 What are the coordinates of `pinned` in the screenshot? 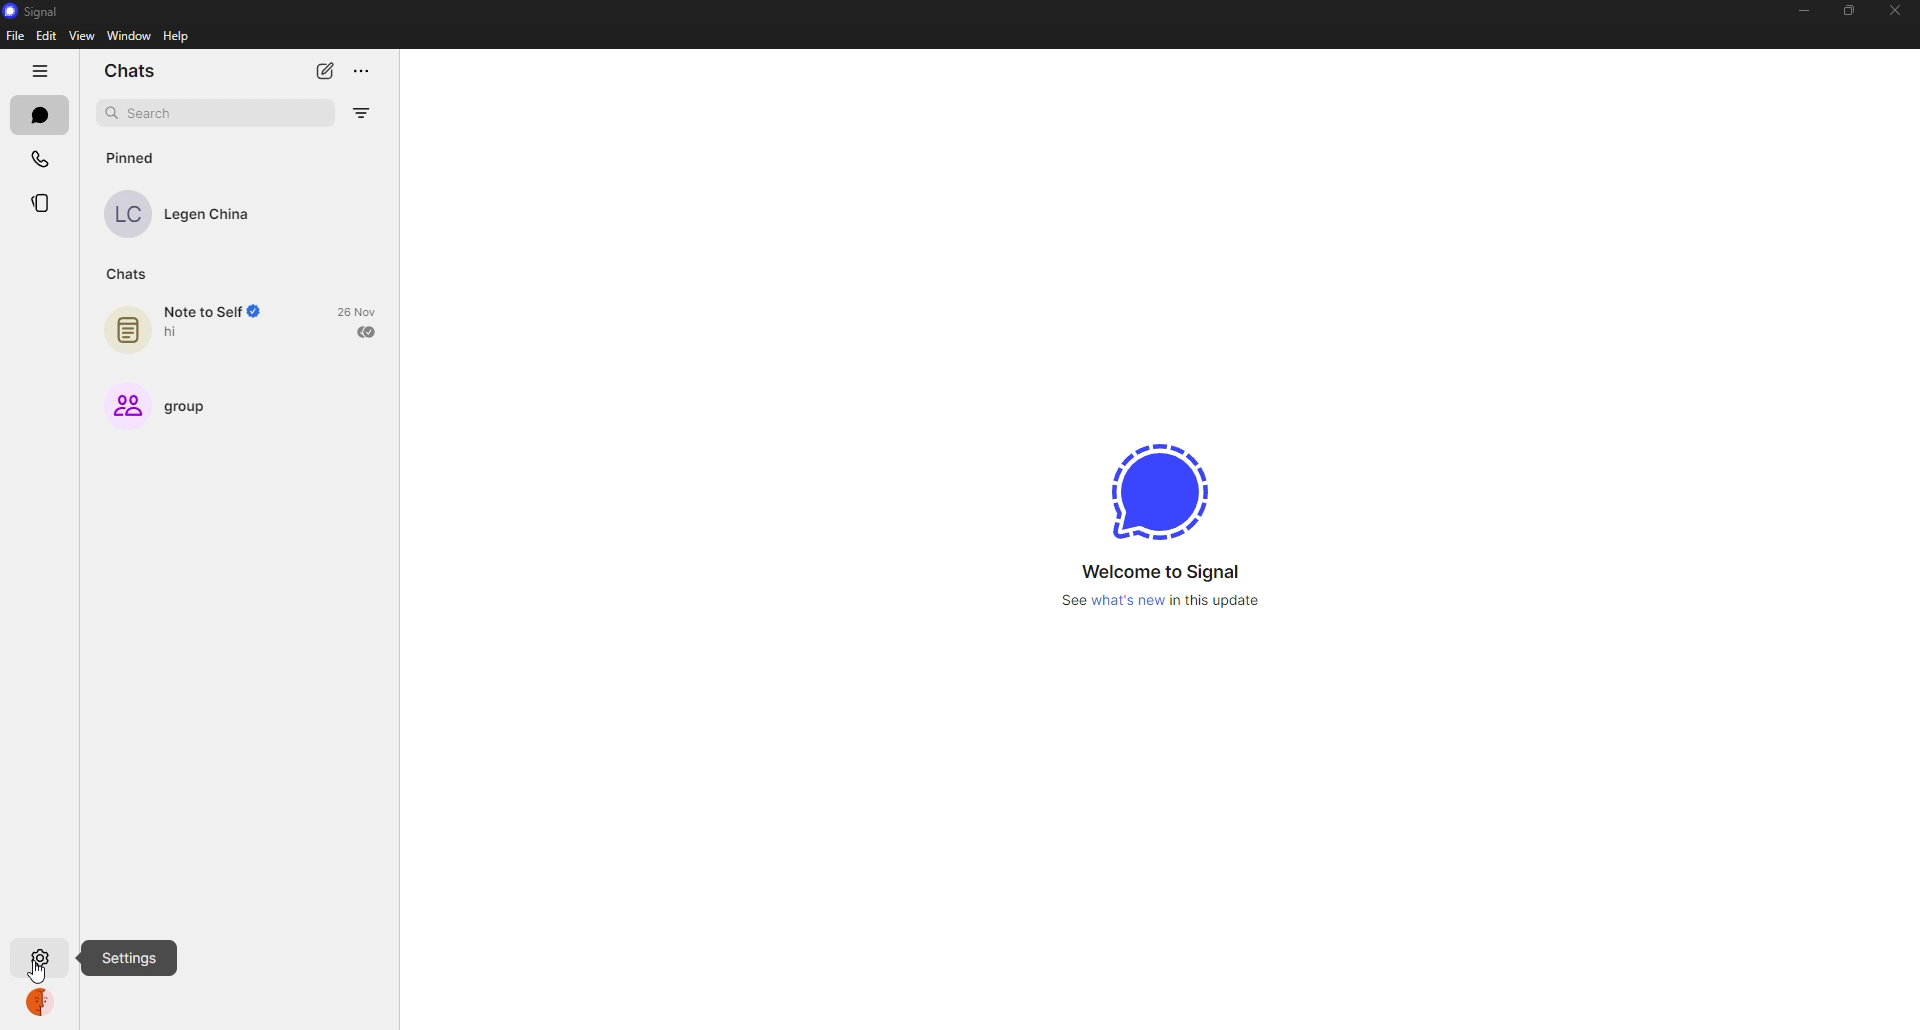 It's located at (130, 157).